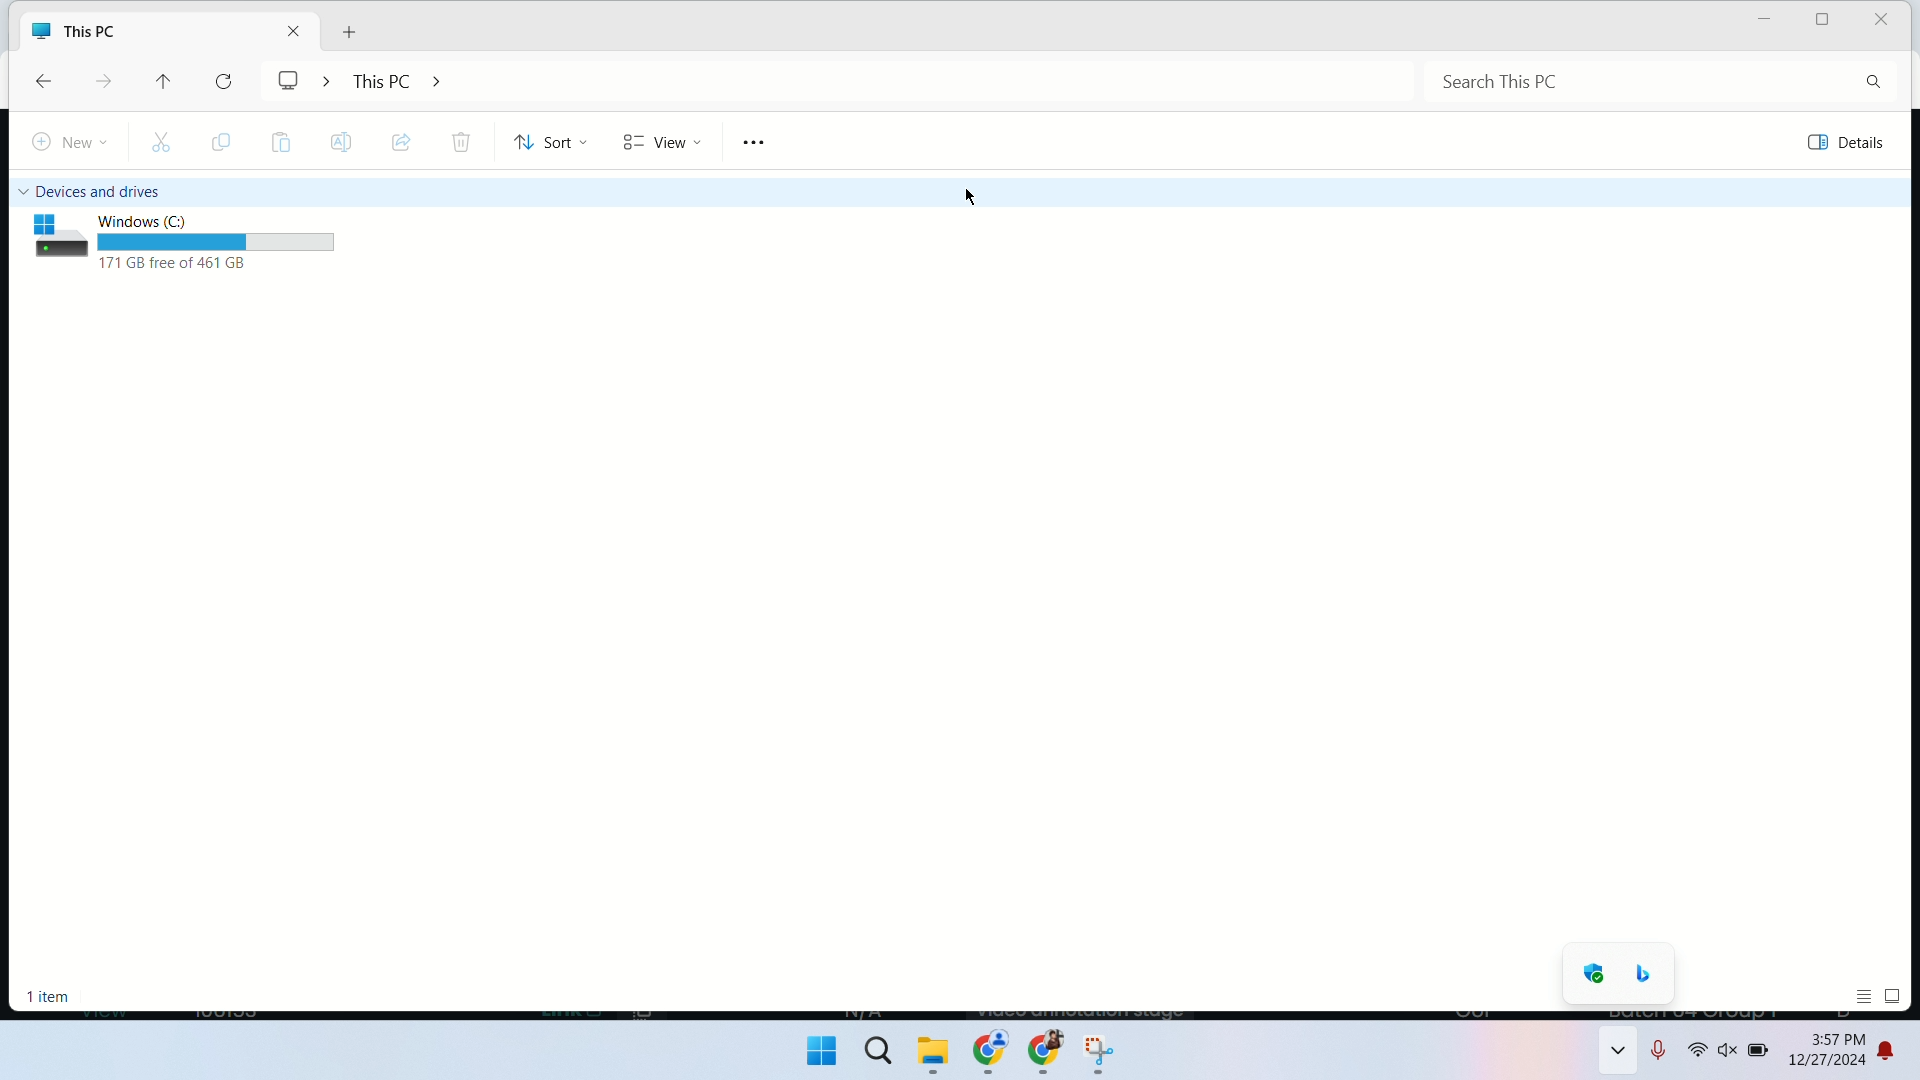 The image size is (1920, 1080). I want to click on chrome, so click(1046, 1053).